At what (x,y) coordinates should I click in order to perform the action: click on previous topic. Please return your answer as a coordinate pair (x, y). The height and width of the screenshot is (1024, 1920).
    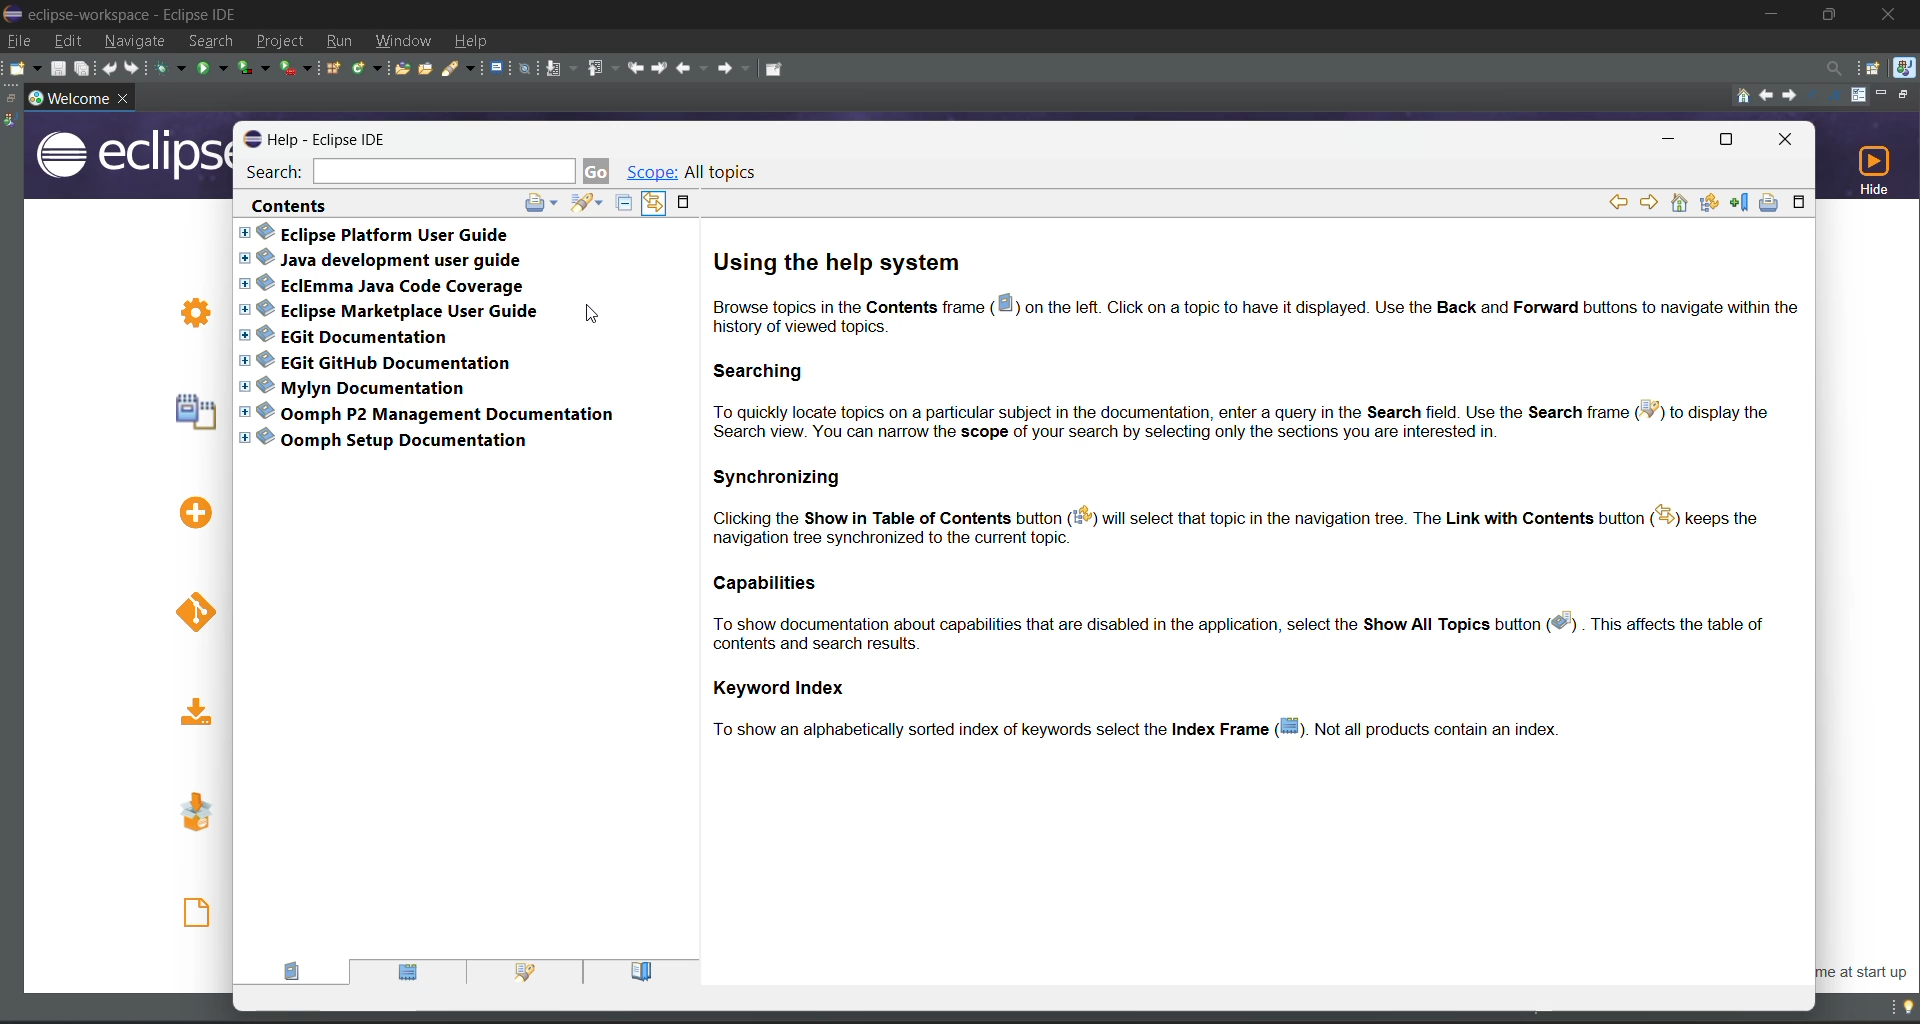
    Looking at the image, I should click on (1768, 95).